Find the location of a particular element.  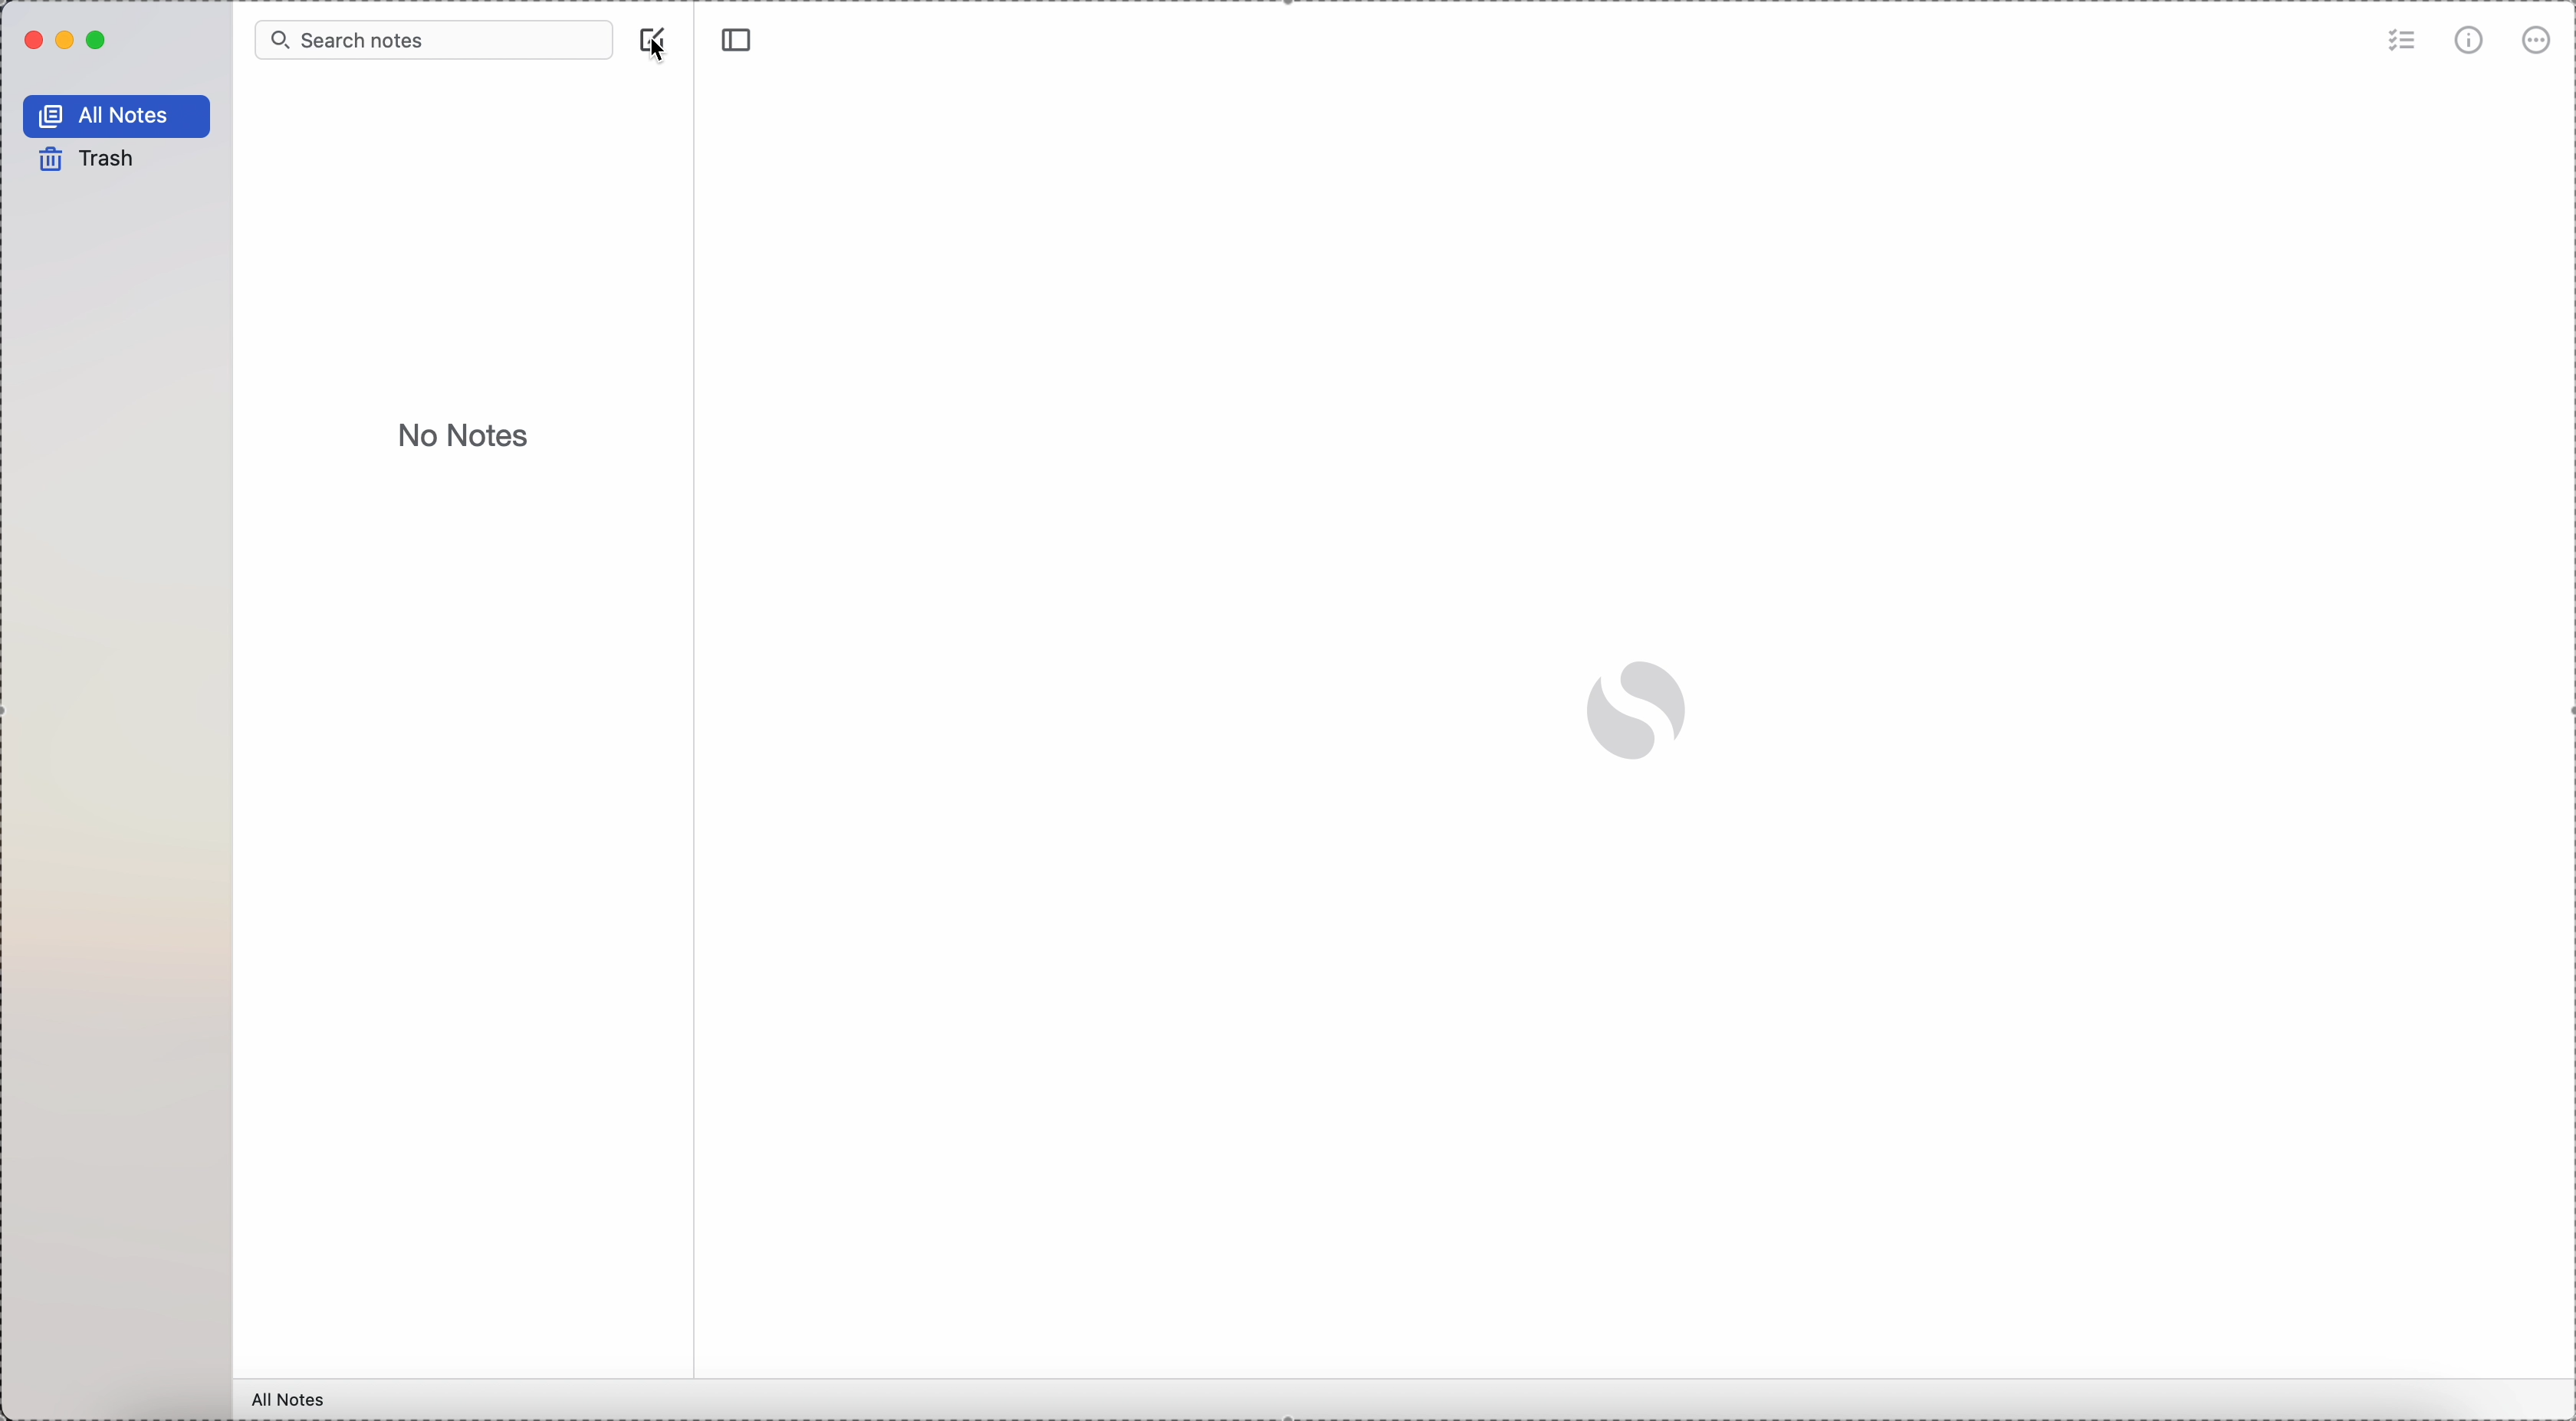

close Simplenote is located at coordinates (31, 40).